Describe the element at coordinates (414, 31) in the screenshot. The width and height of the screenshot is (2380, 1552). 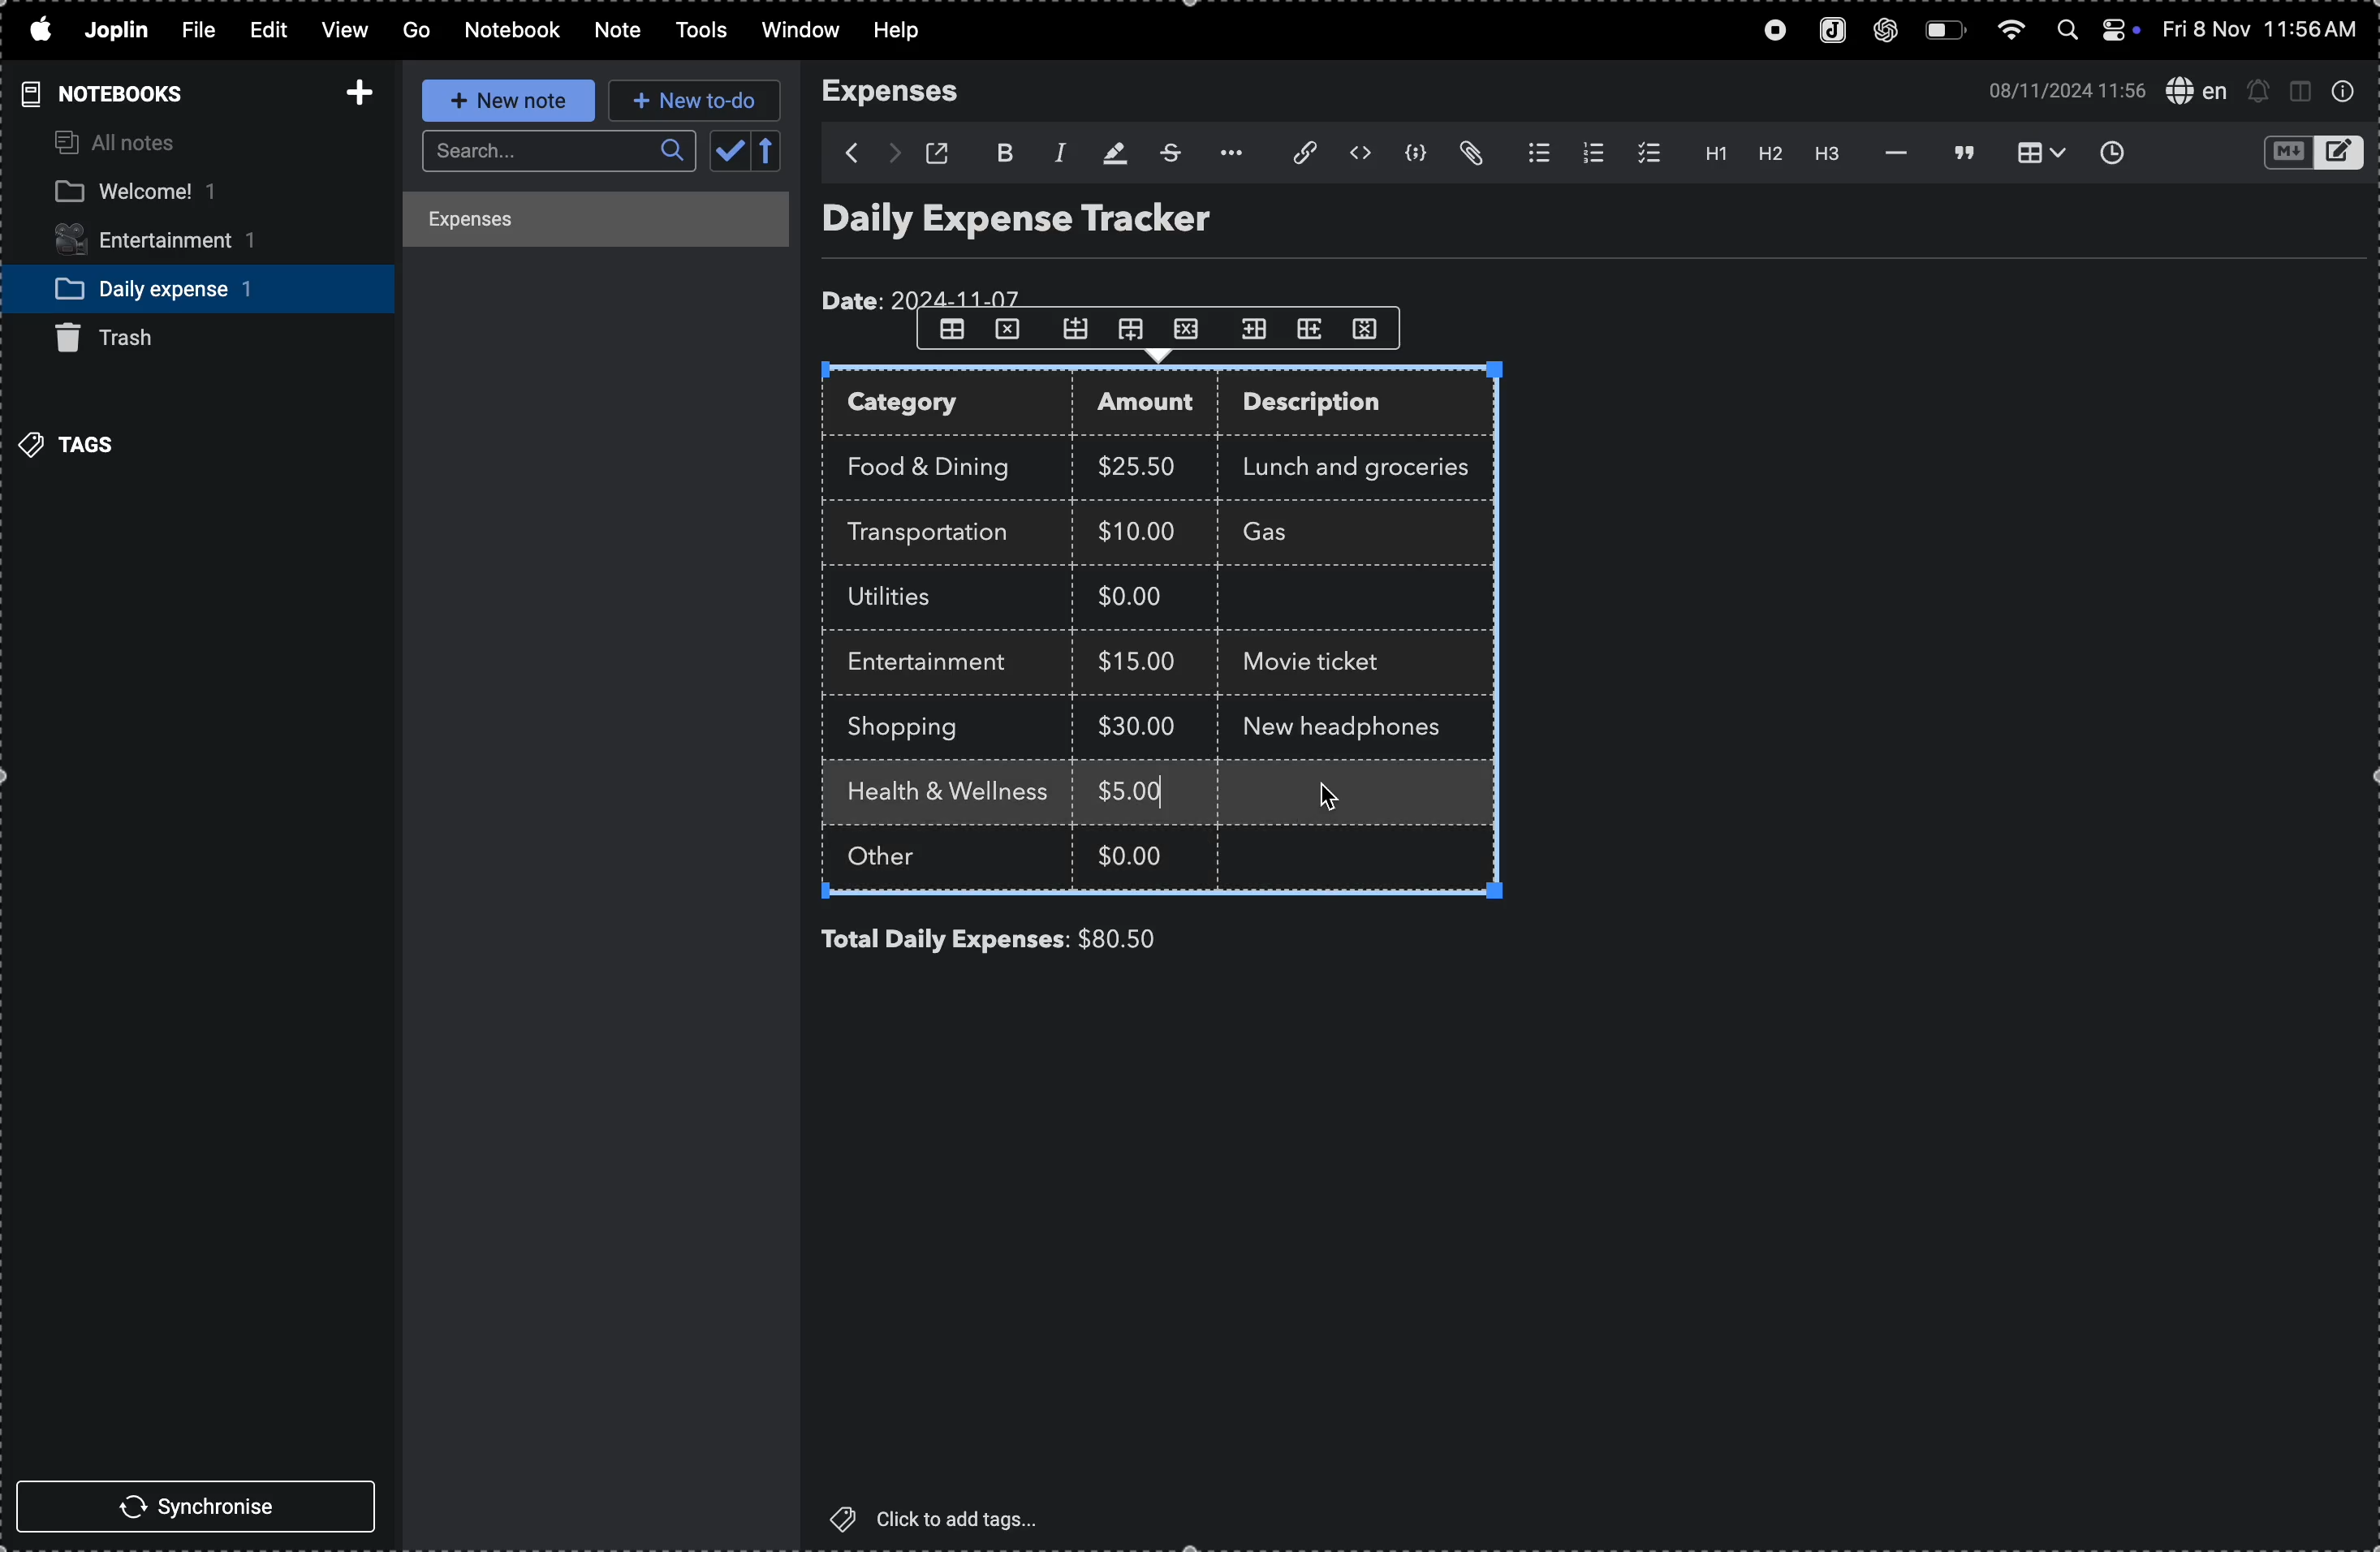
I see `go` at that location.